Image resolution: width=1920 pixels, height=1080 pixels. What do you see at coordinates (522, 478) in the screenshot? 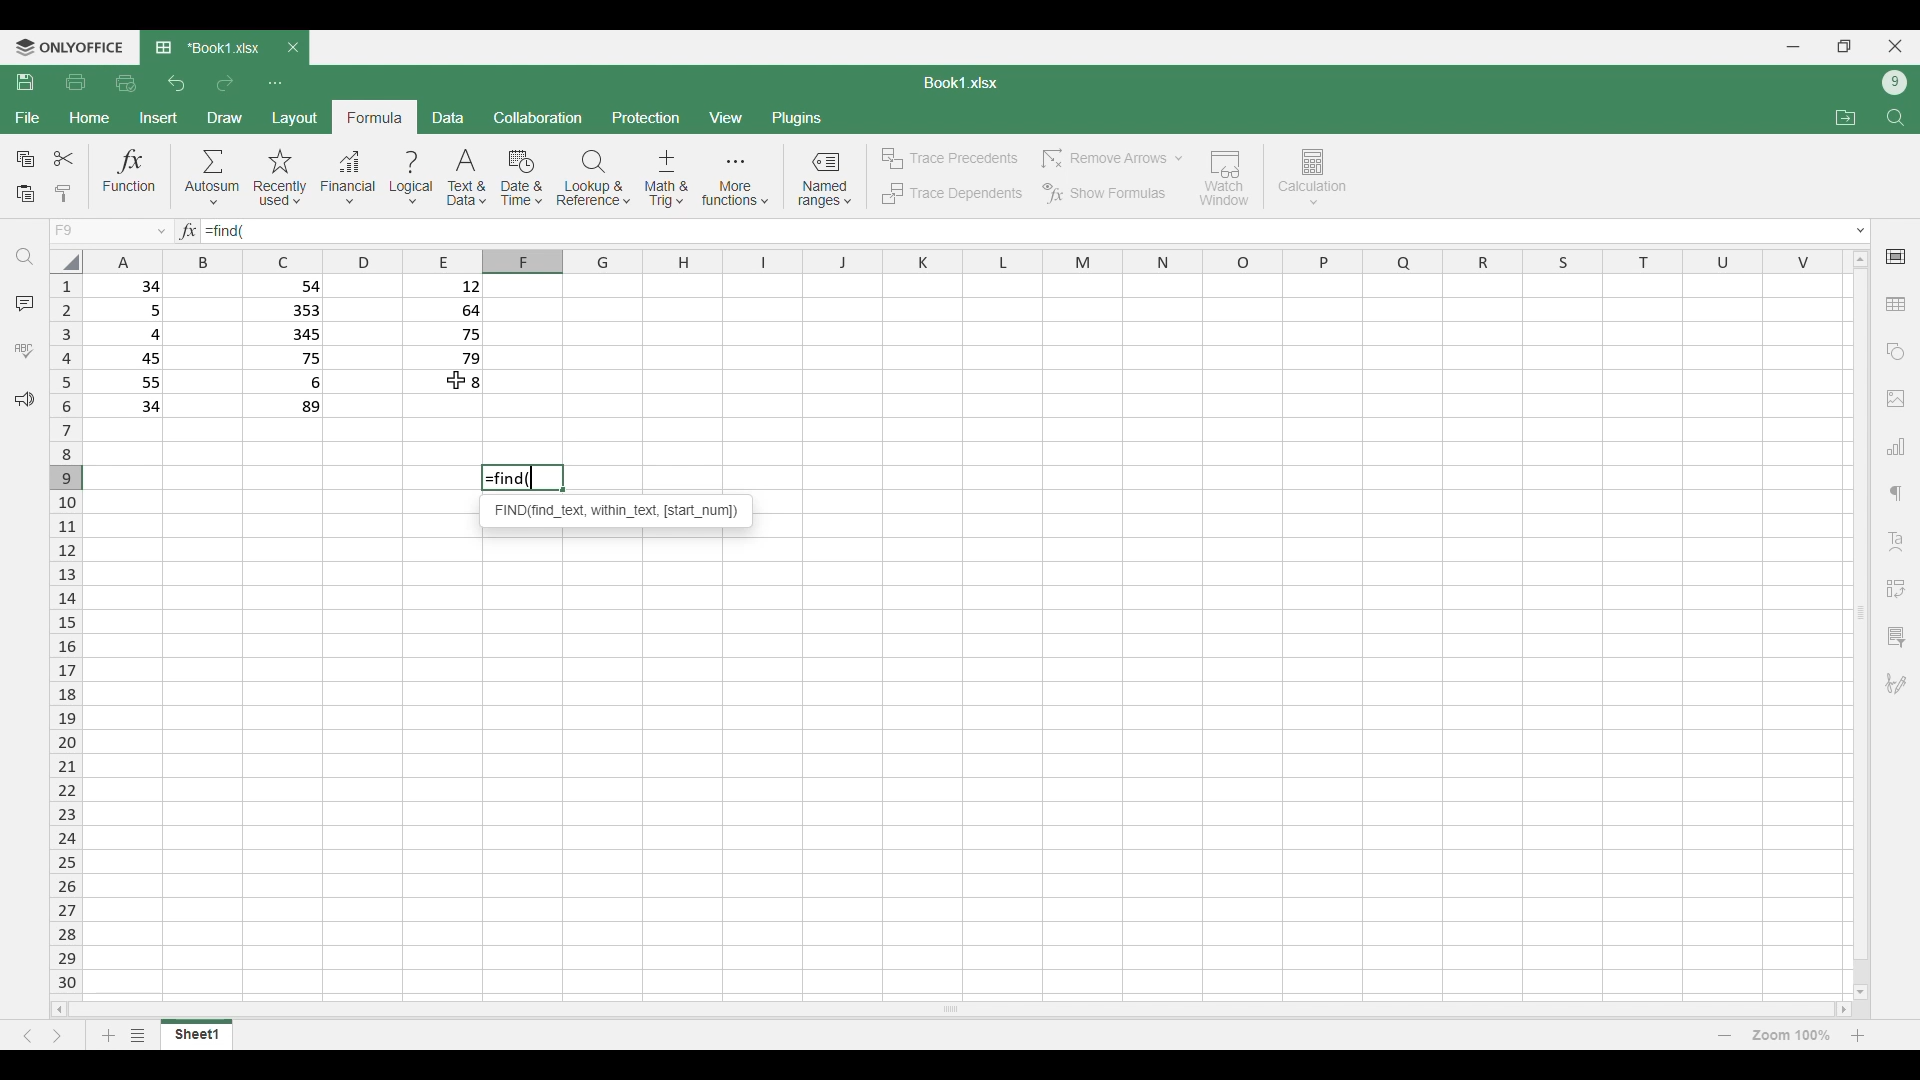
I see `Find function typed in` at bounding box center [522, 478].